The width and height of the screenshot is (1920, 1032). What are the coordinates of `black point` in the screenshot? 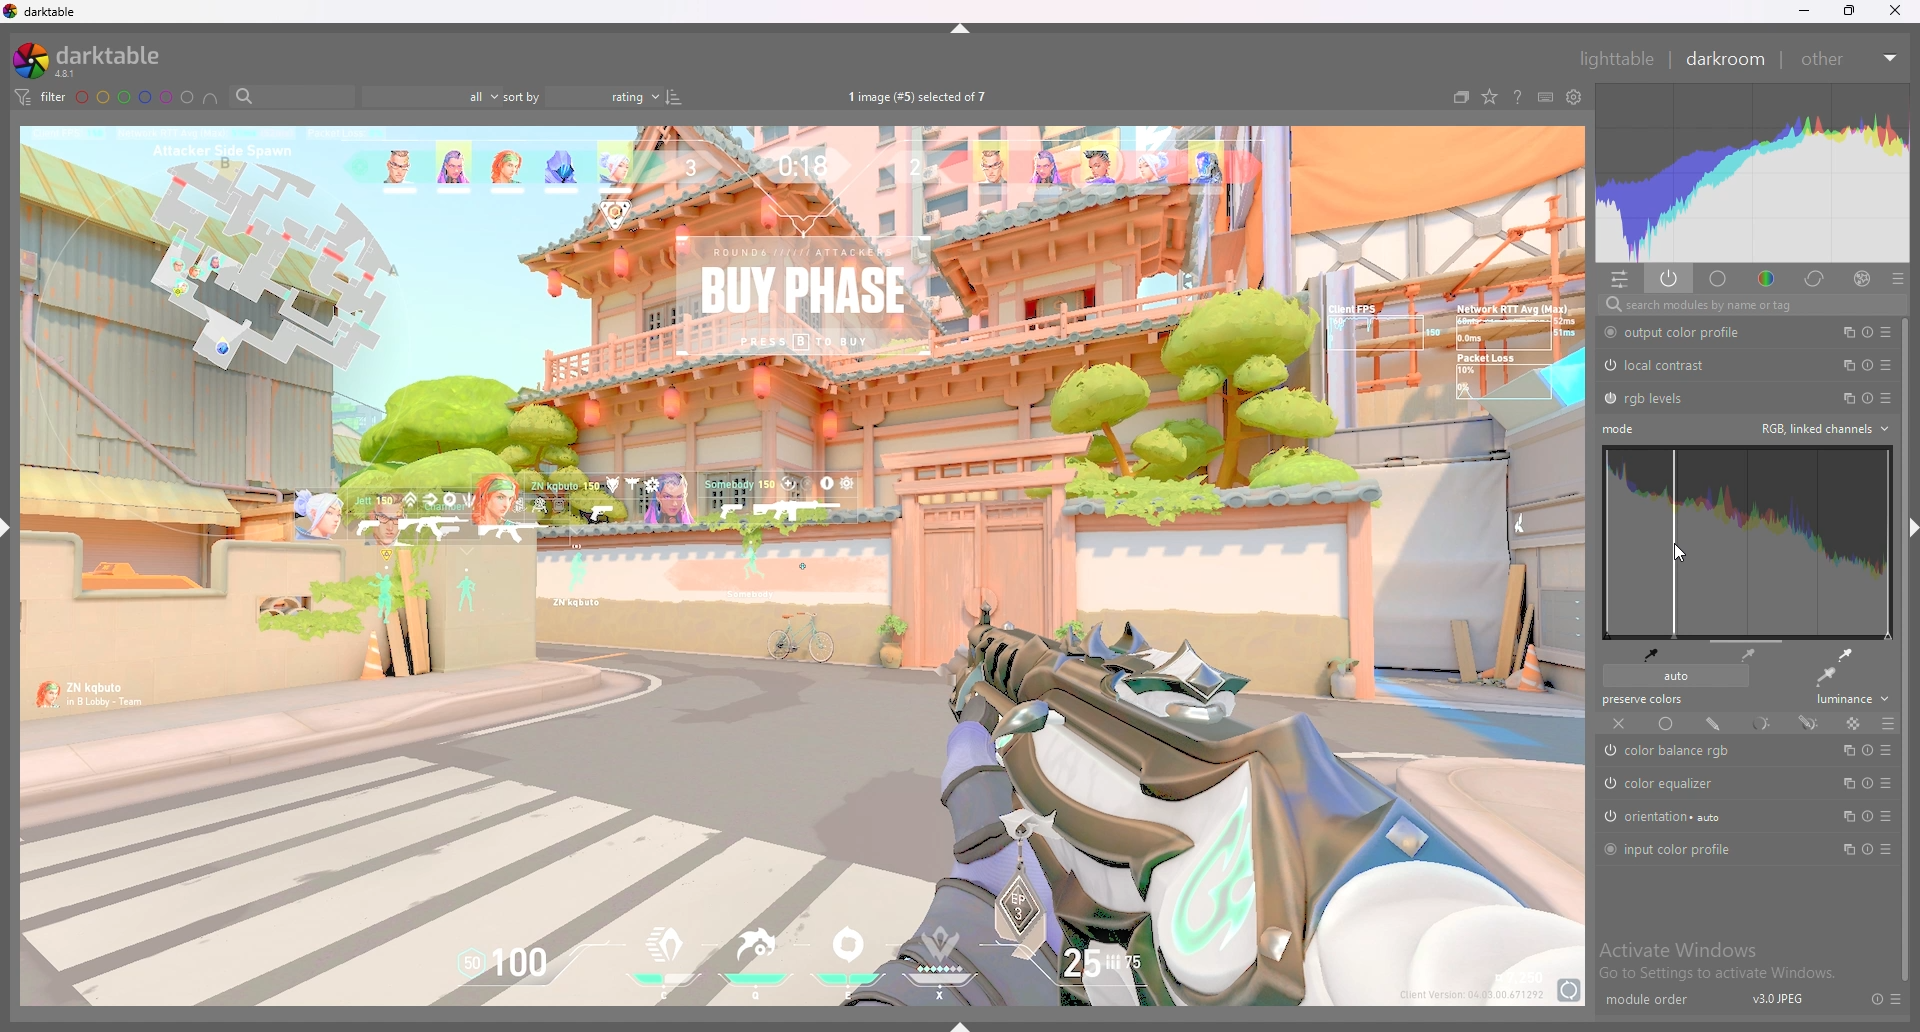 It's located at (1651, 653).